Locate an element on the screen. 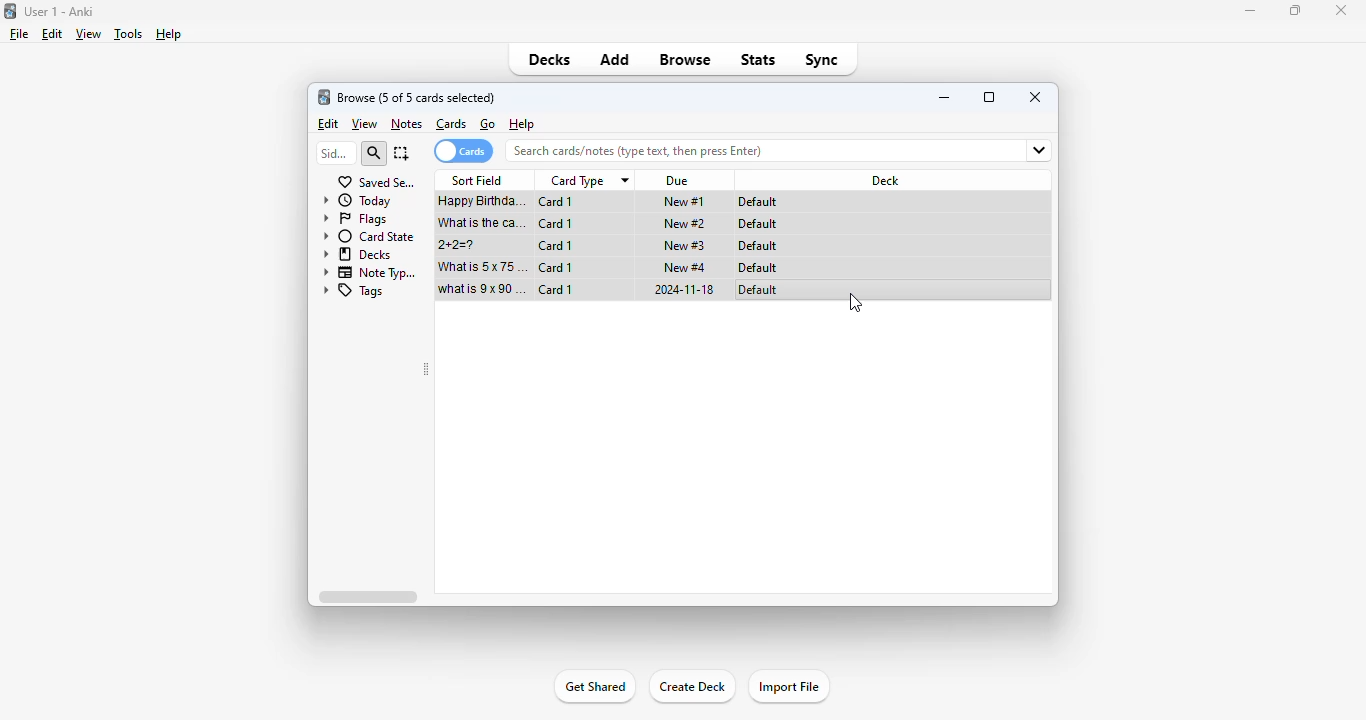  logo is located at coordinates (323, 97).